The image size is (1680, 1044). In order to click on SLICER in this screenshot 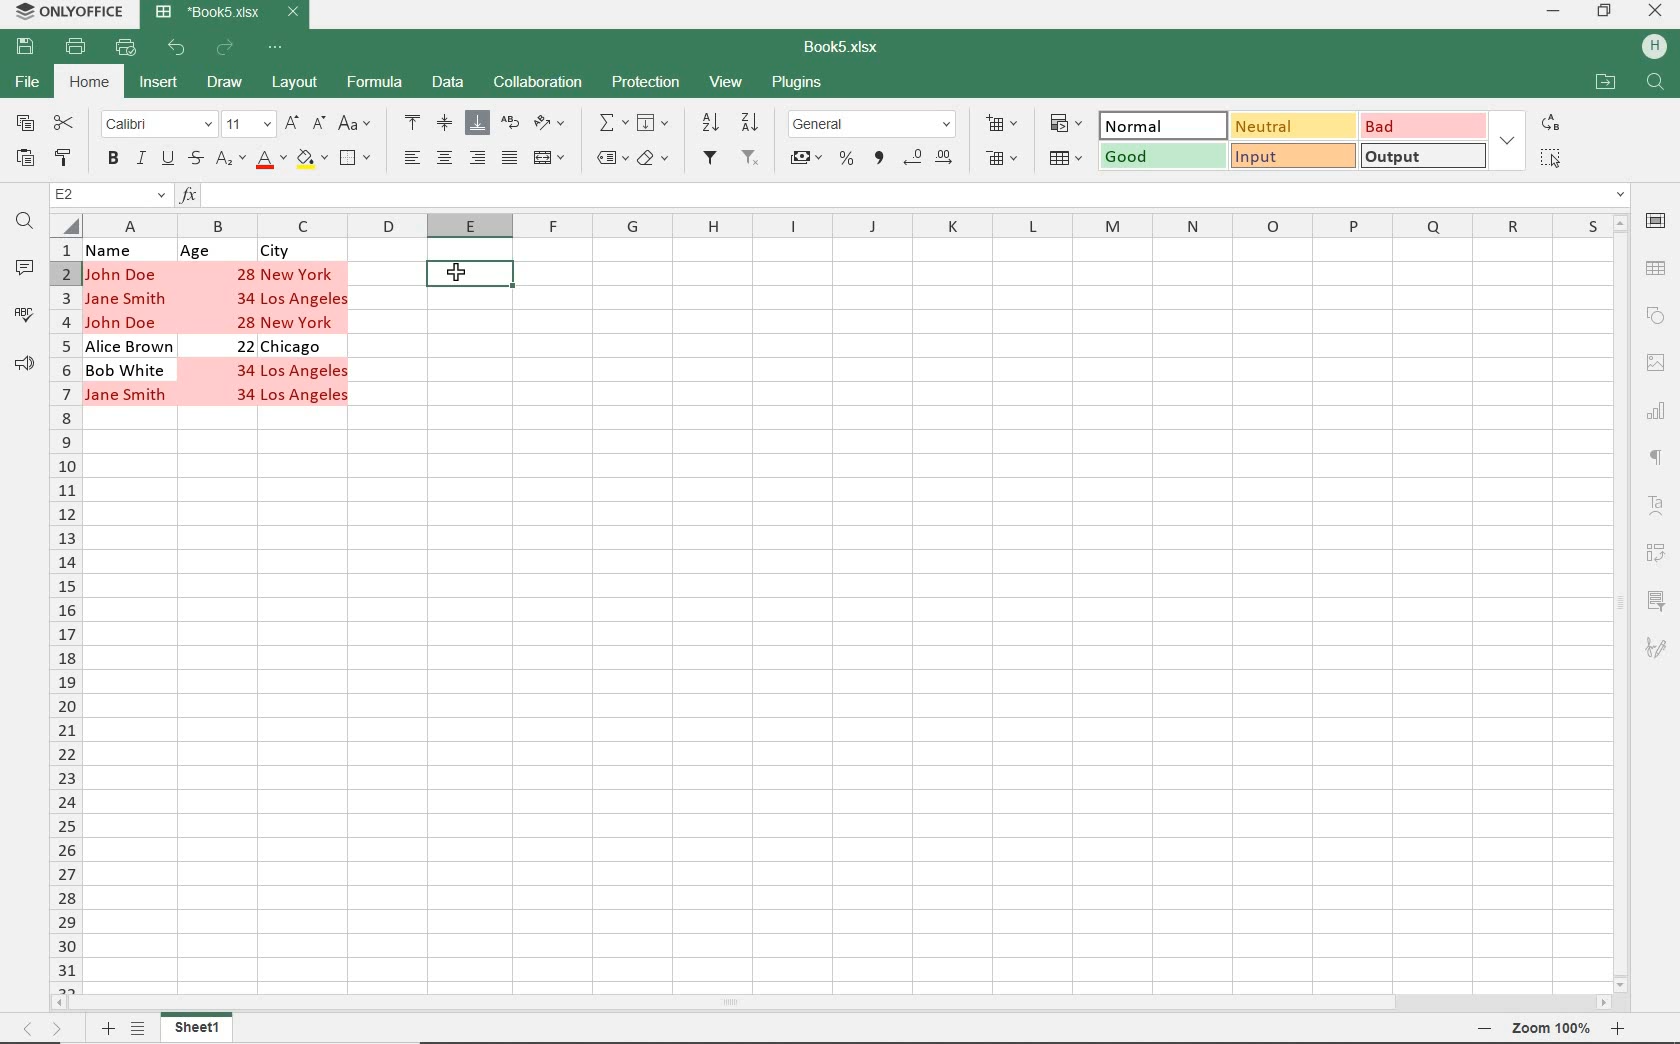, I will do `click(1658, 601)`.